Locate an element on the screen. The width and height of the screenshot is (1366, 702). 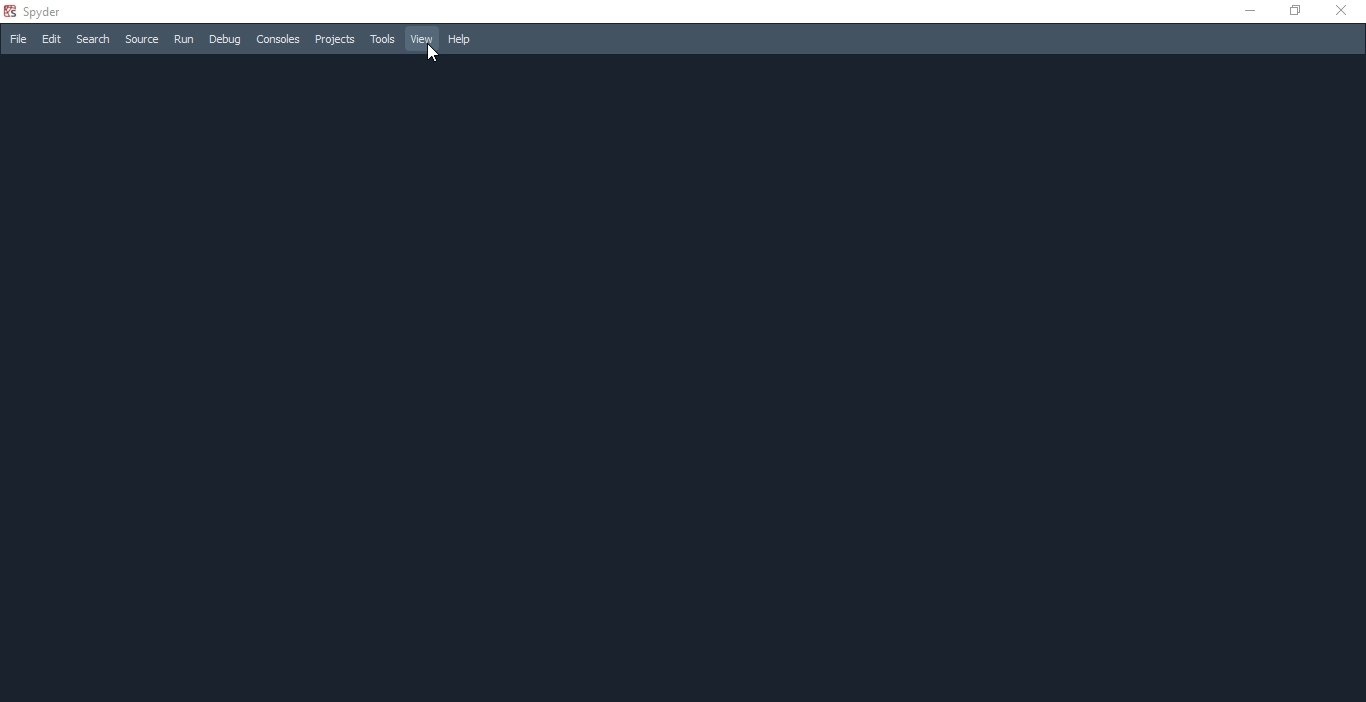
View is located at coordinates (420, 38).